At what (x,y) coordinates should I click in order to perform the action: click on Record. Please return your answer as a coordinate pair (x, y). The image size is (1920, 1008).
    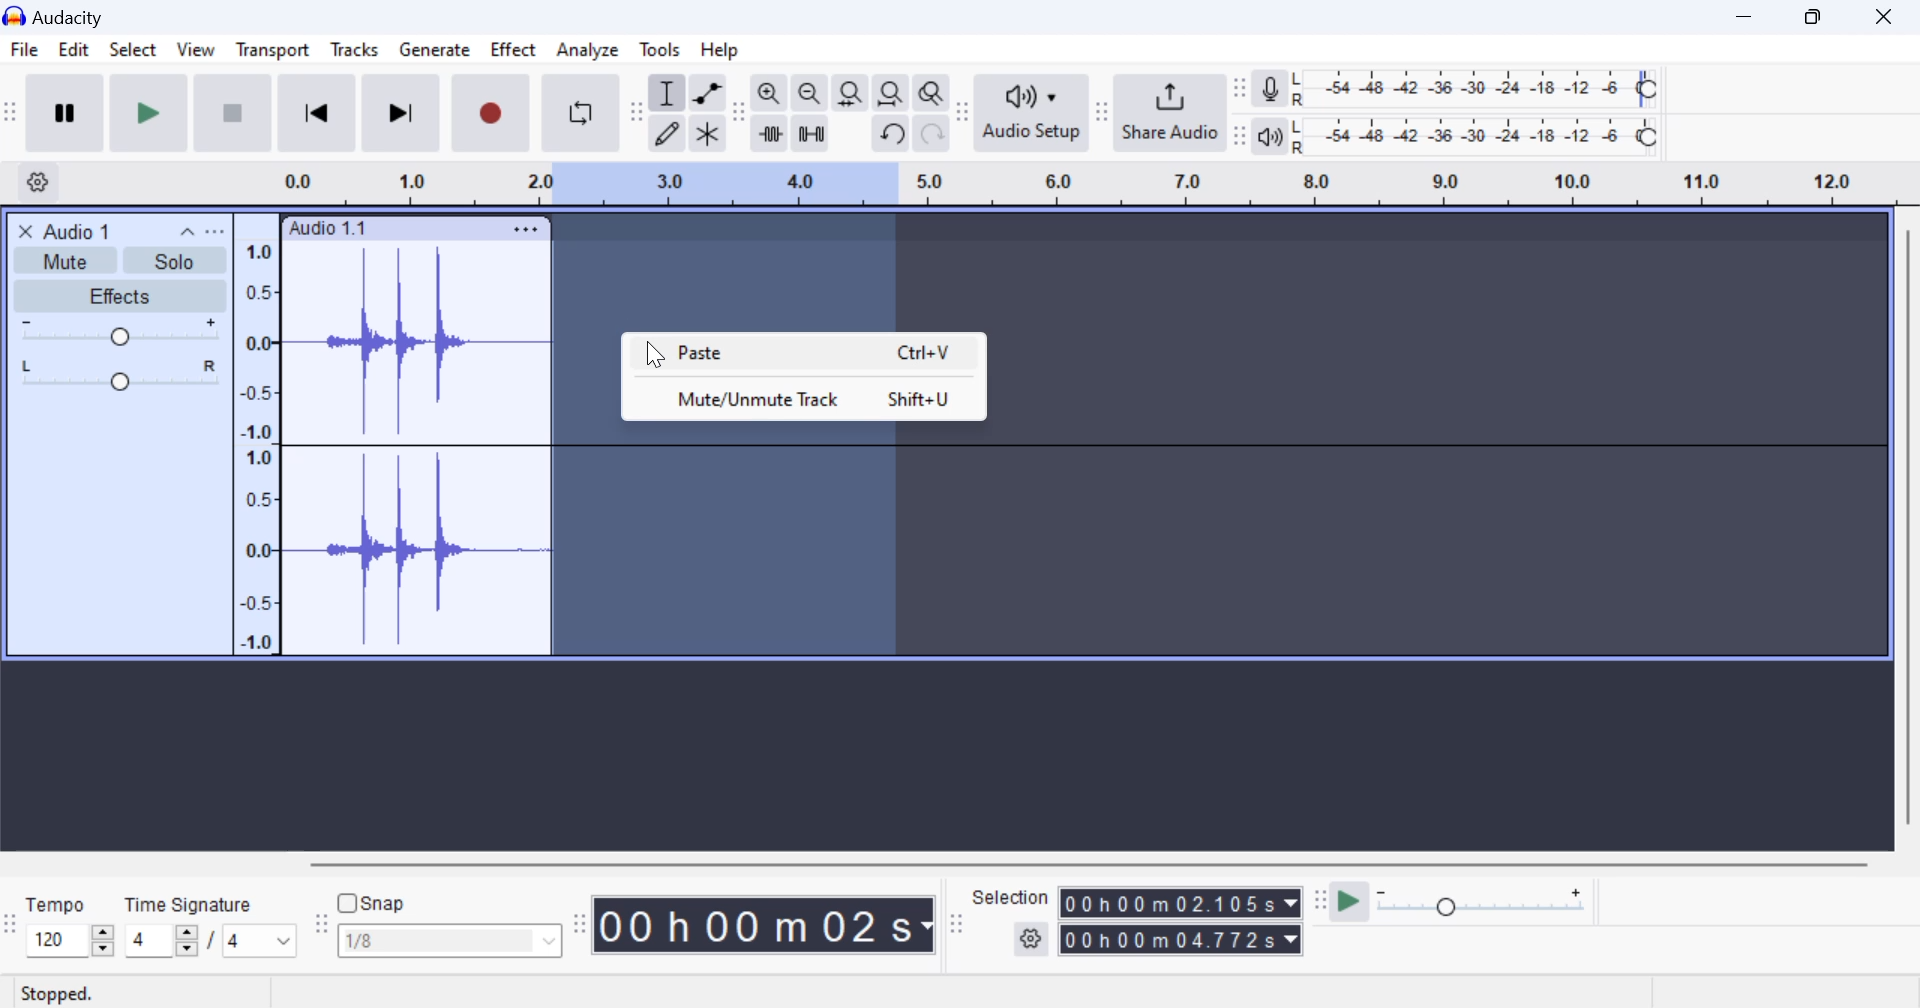
    Looking at the image, I should click on (487, 114).